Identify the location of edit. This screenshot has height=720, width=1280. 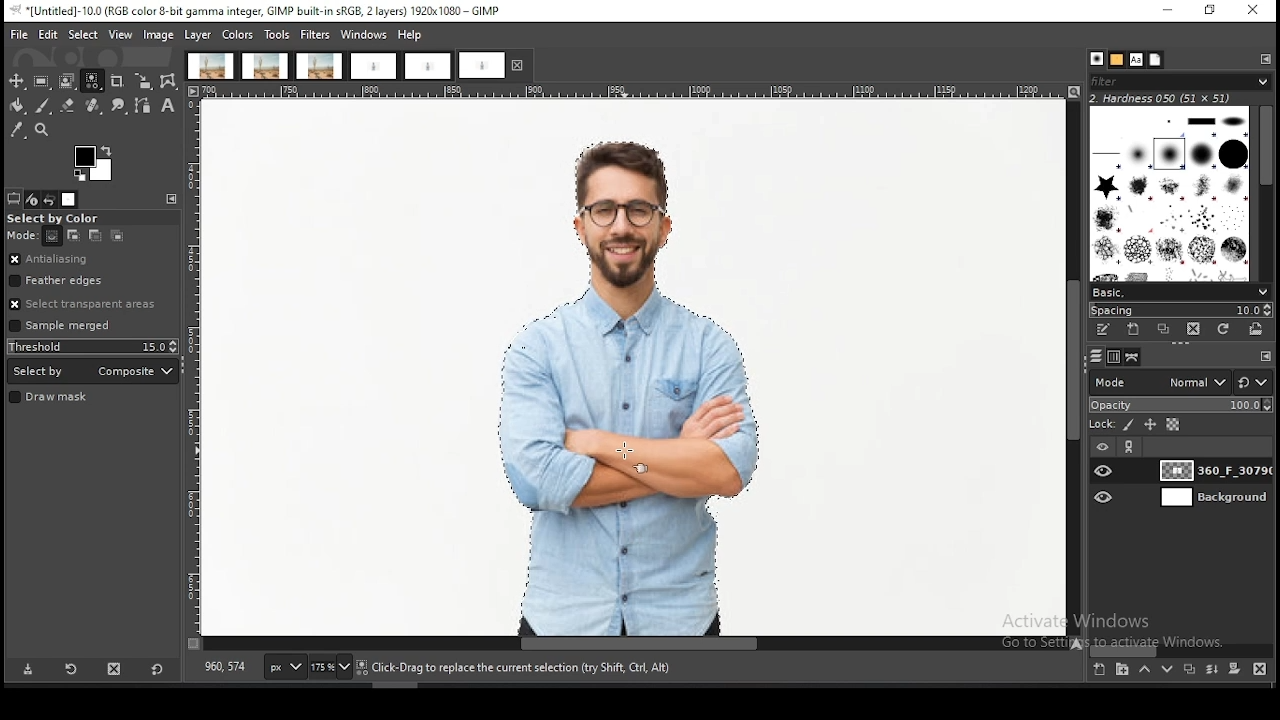
(49, 34).